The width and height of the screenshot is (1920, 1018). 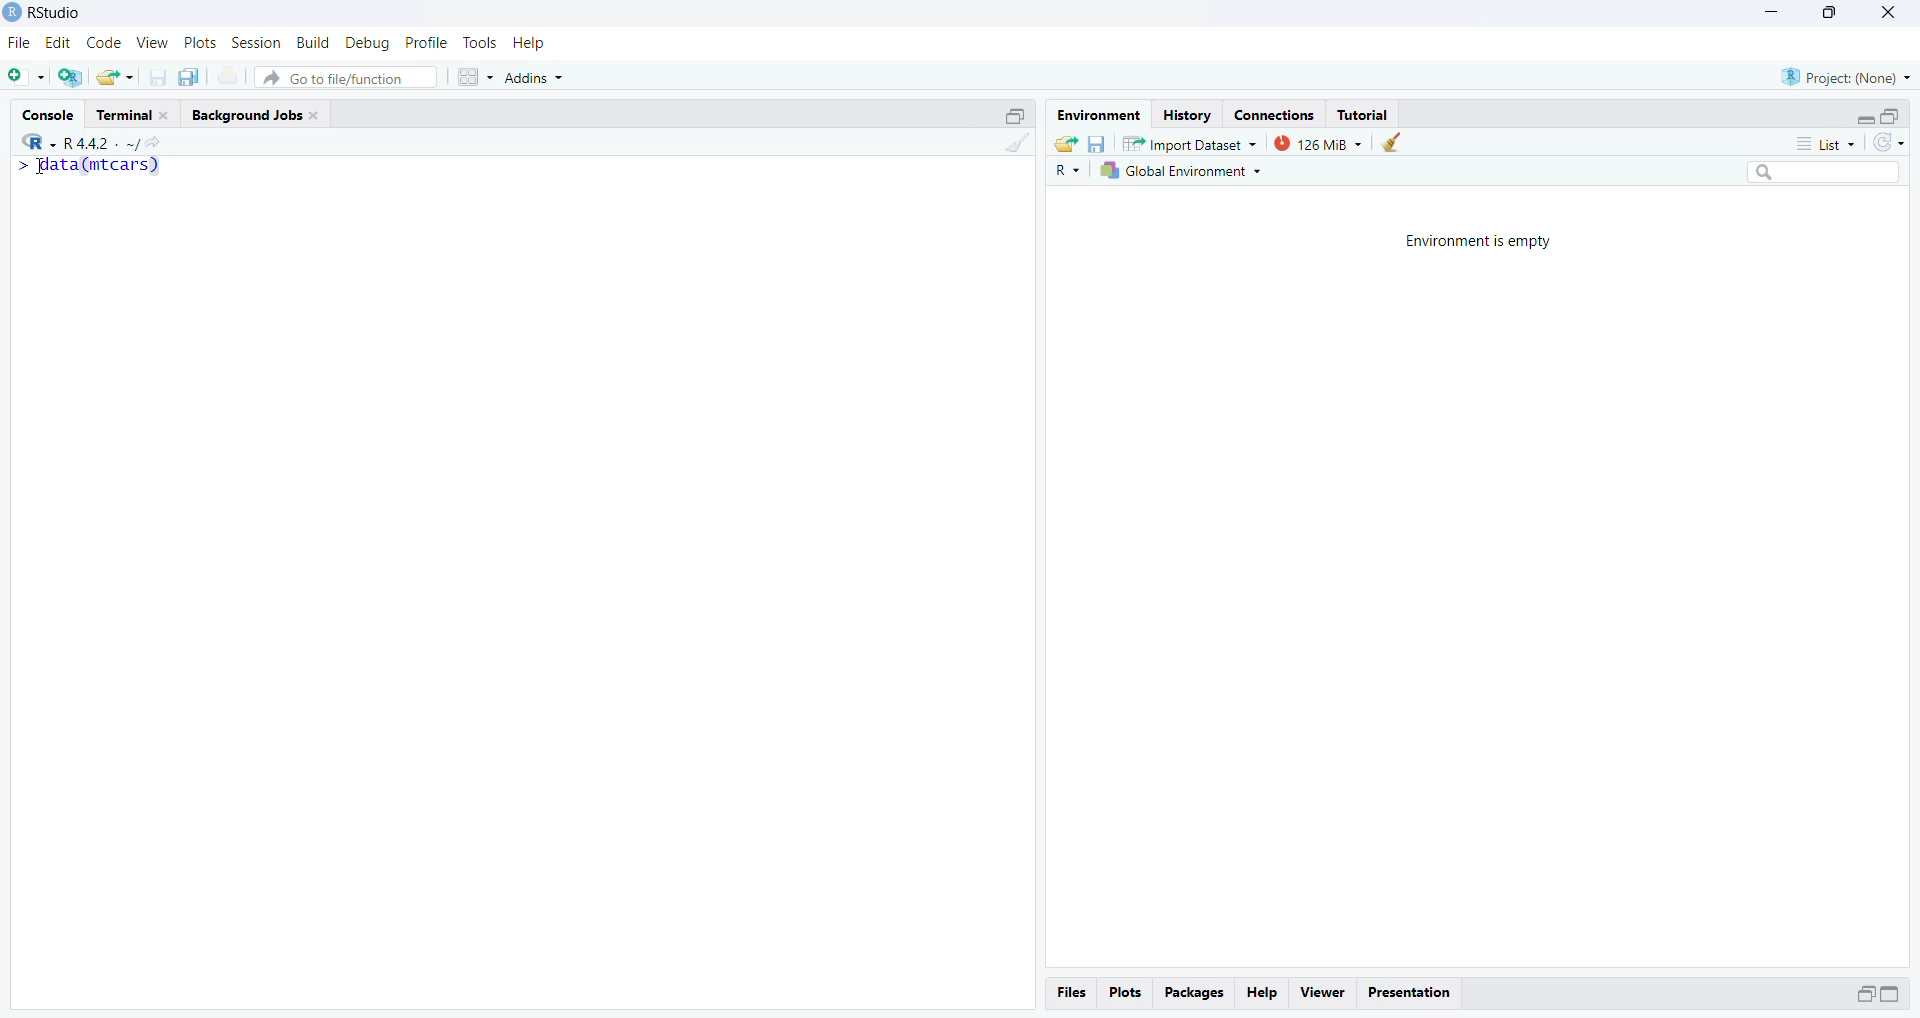 I want to click on print, so click(x=228, y=76).